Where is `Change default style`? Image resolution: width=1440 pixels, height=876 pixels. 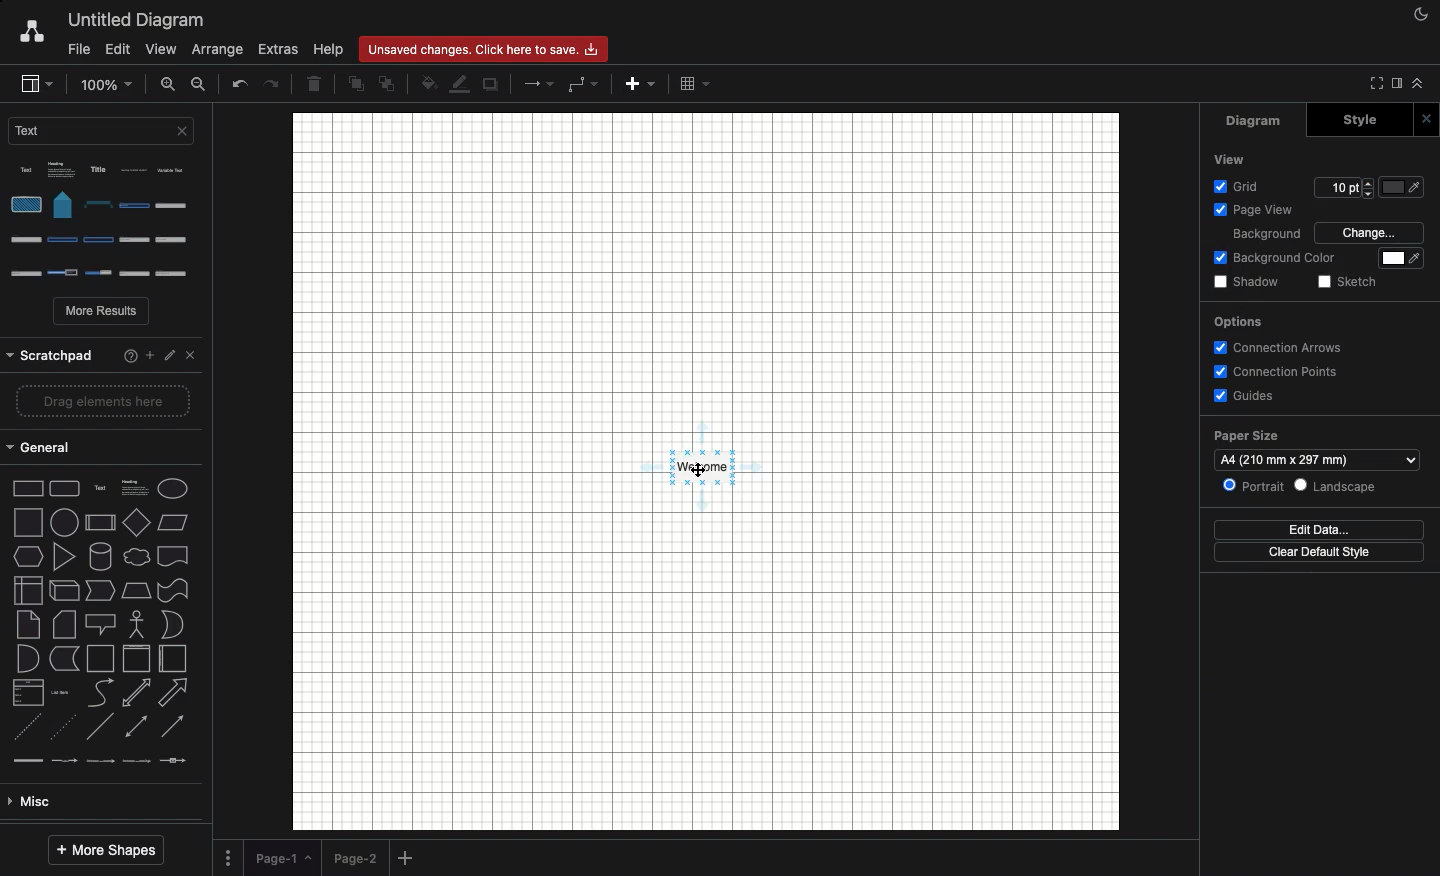
Change default style is located at coordinates (1325, 554).